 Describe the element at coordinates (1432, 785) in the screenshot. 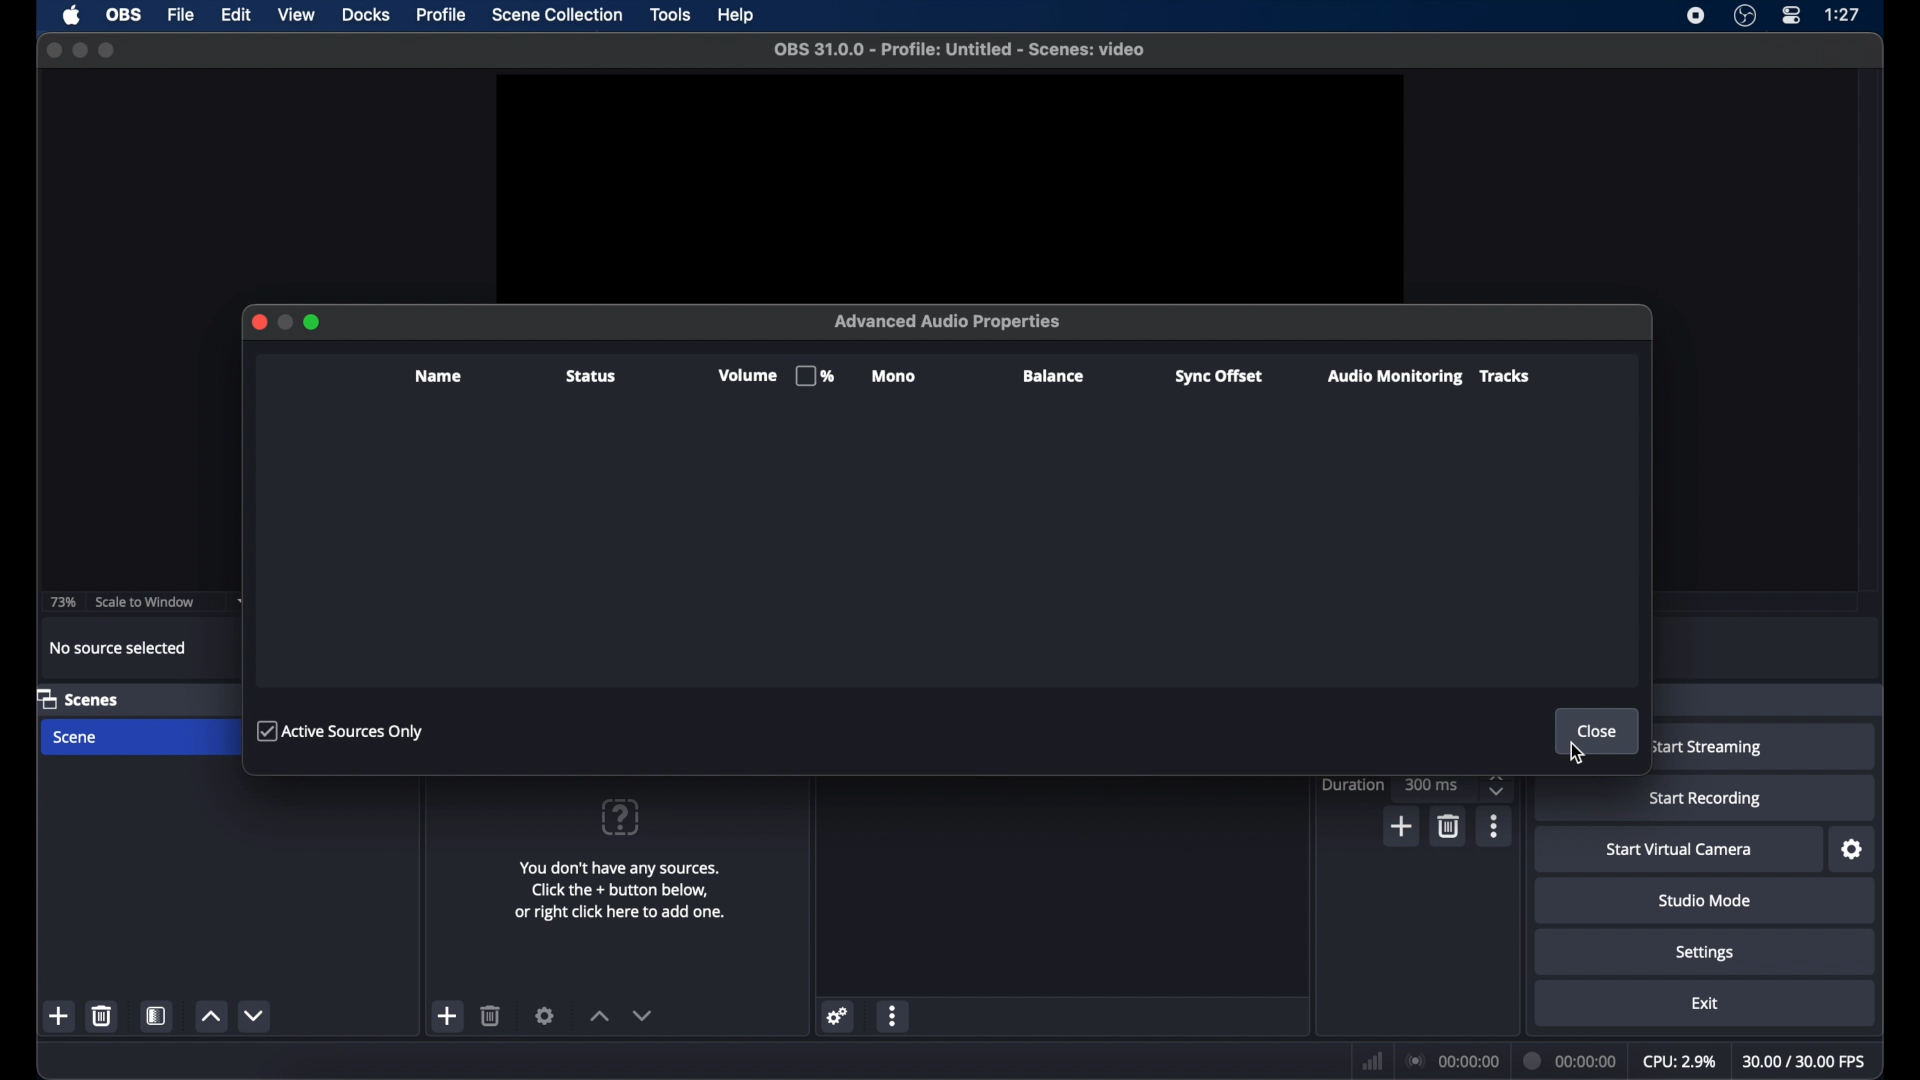

I see `300ms` at that location.